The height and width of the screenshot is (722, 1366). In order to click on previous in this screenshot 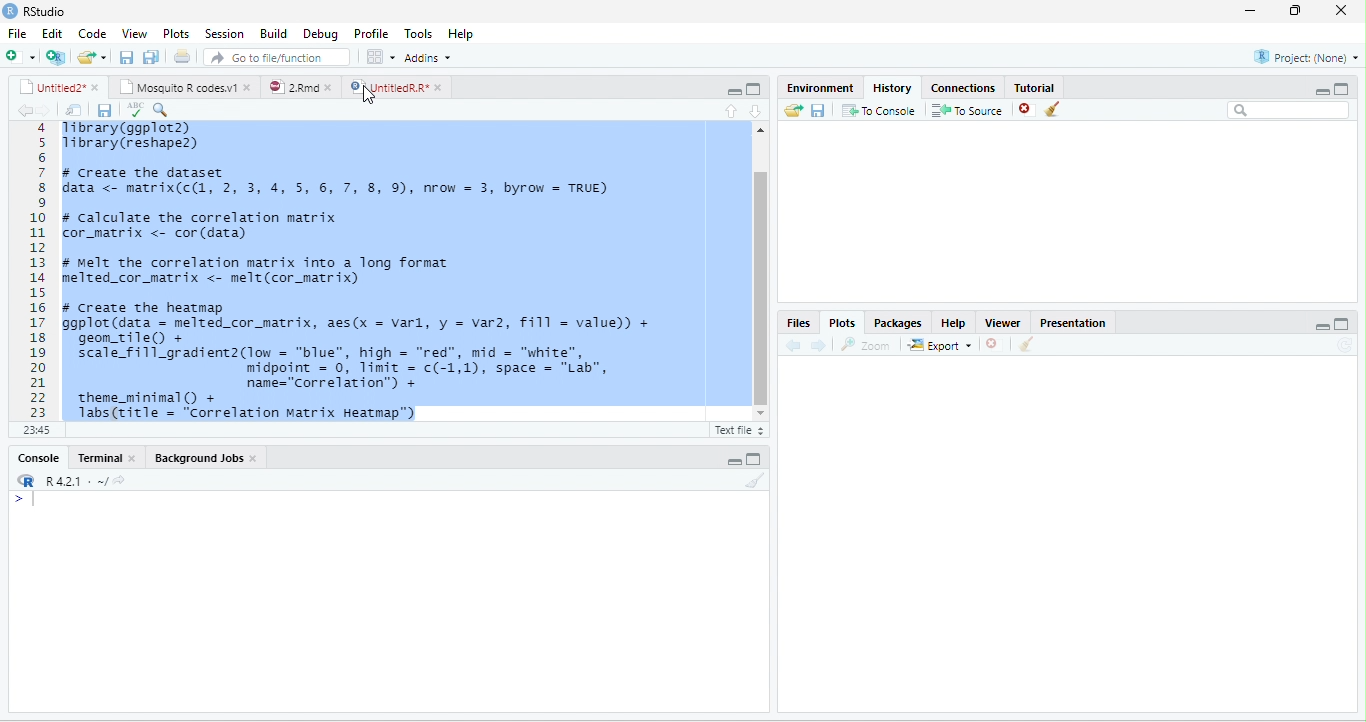, I will do `click(797, 345)`.